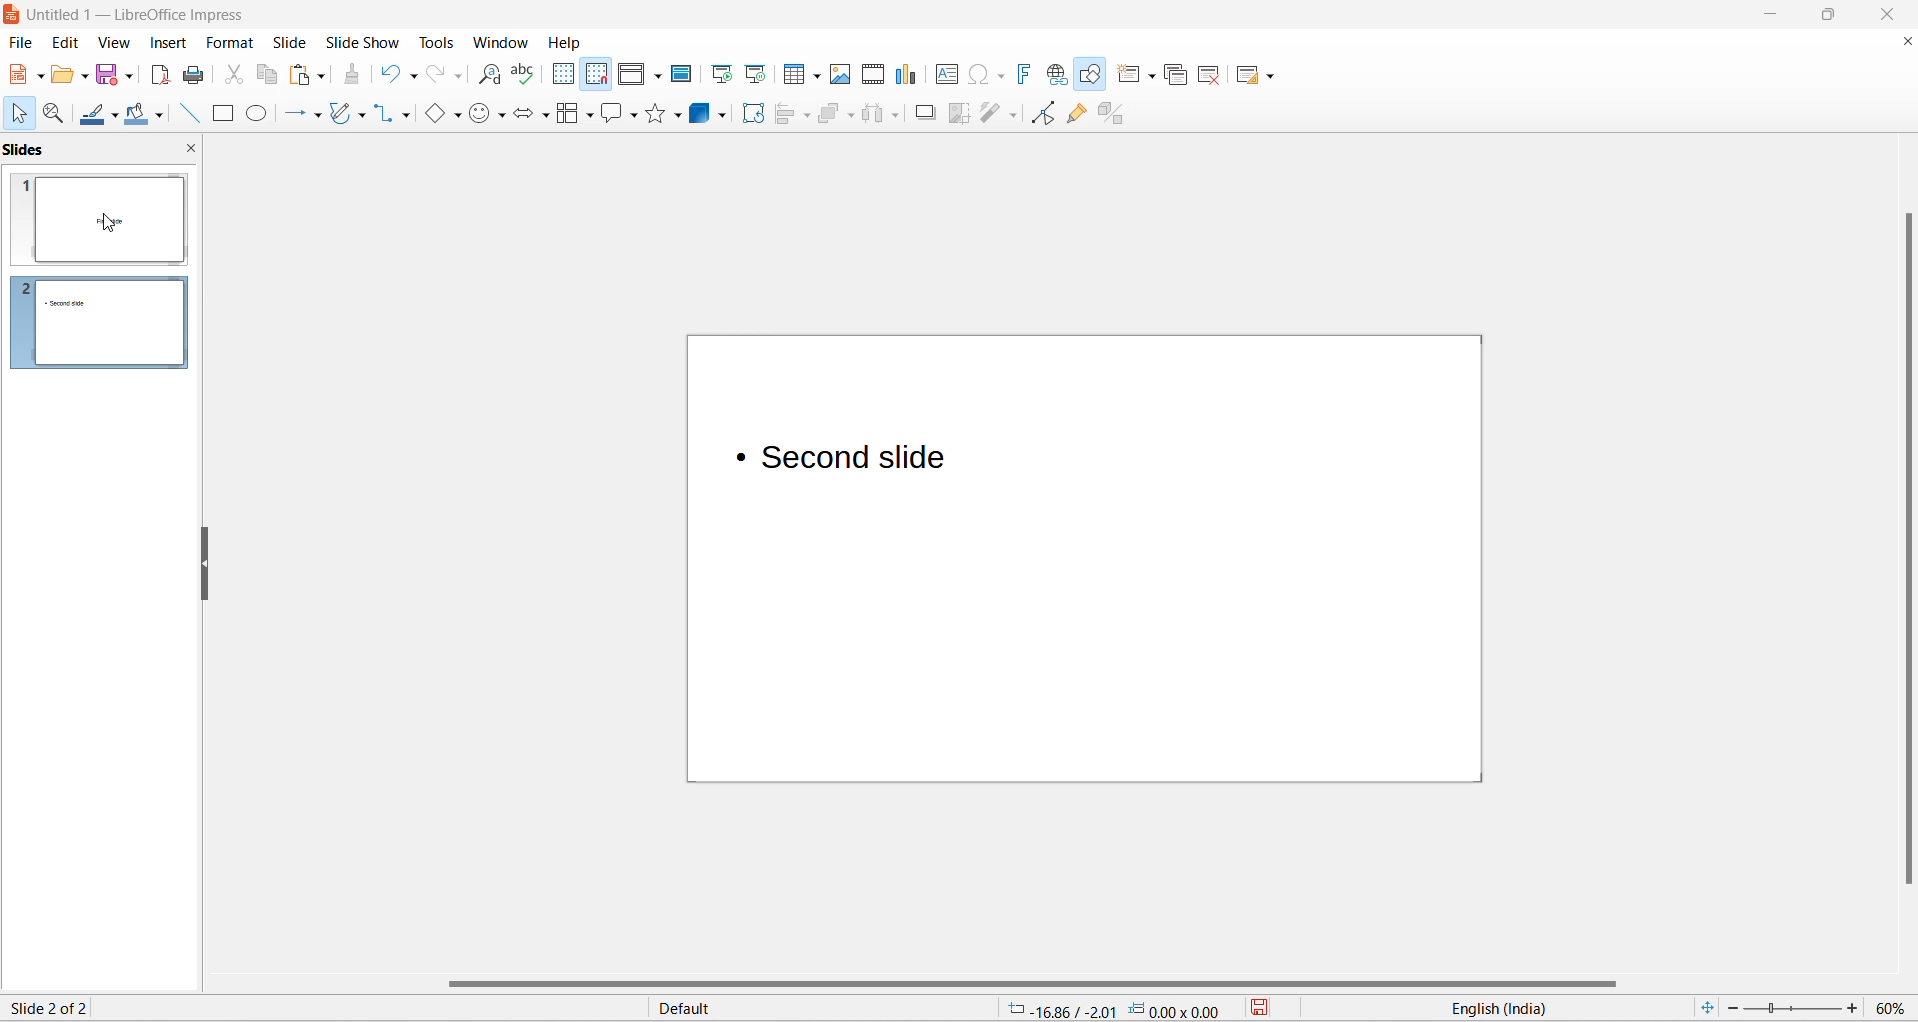 The width and height of the screenshot is (1918, 1022). I want to click on fill color options, so click(160, 114).